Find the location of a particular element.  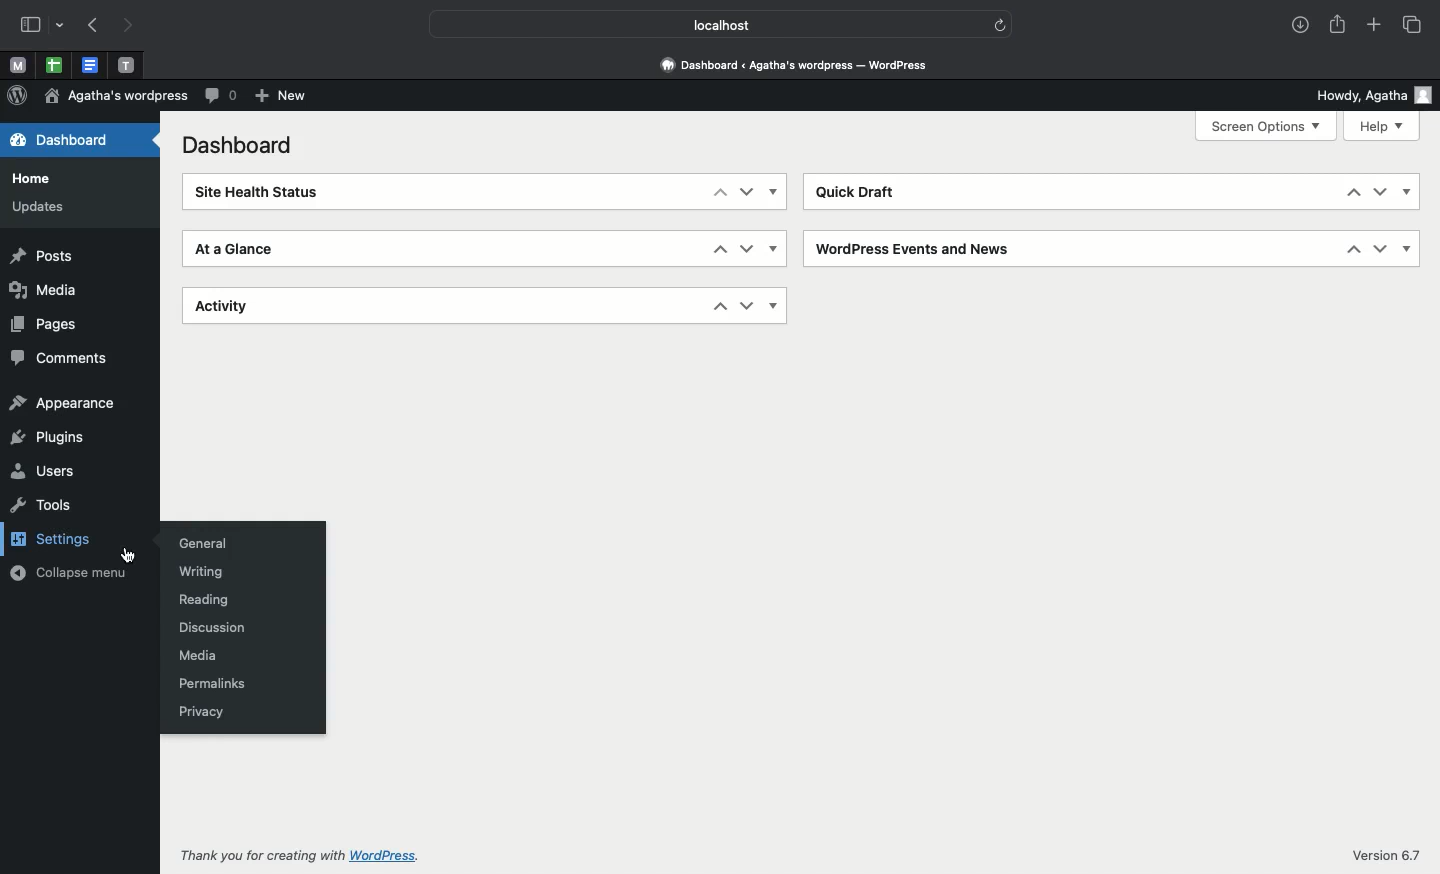

Dashboard is located at coordinates (241, 145).